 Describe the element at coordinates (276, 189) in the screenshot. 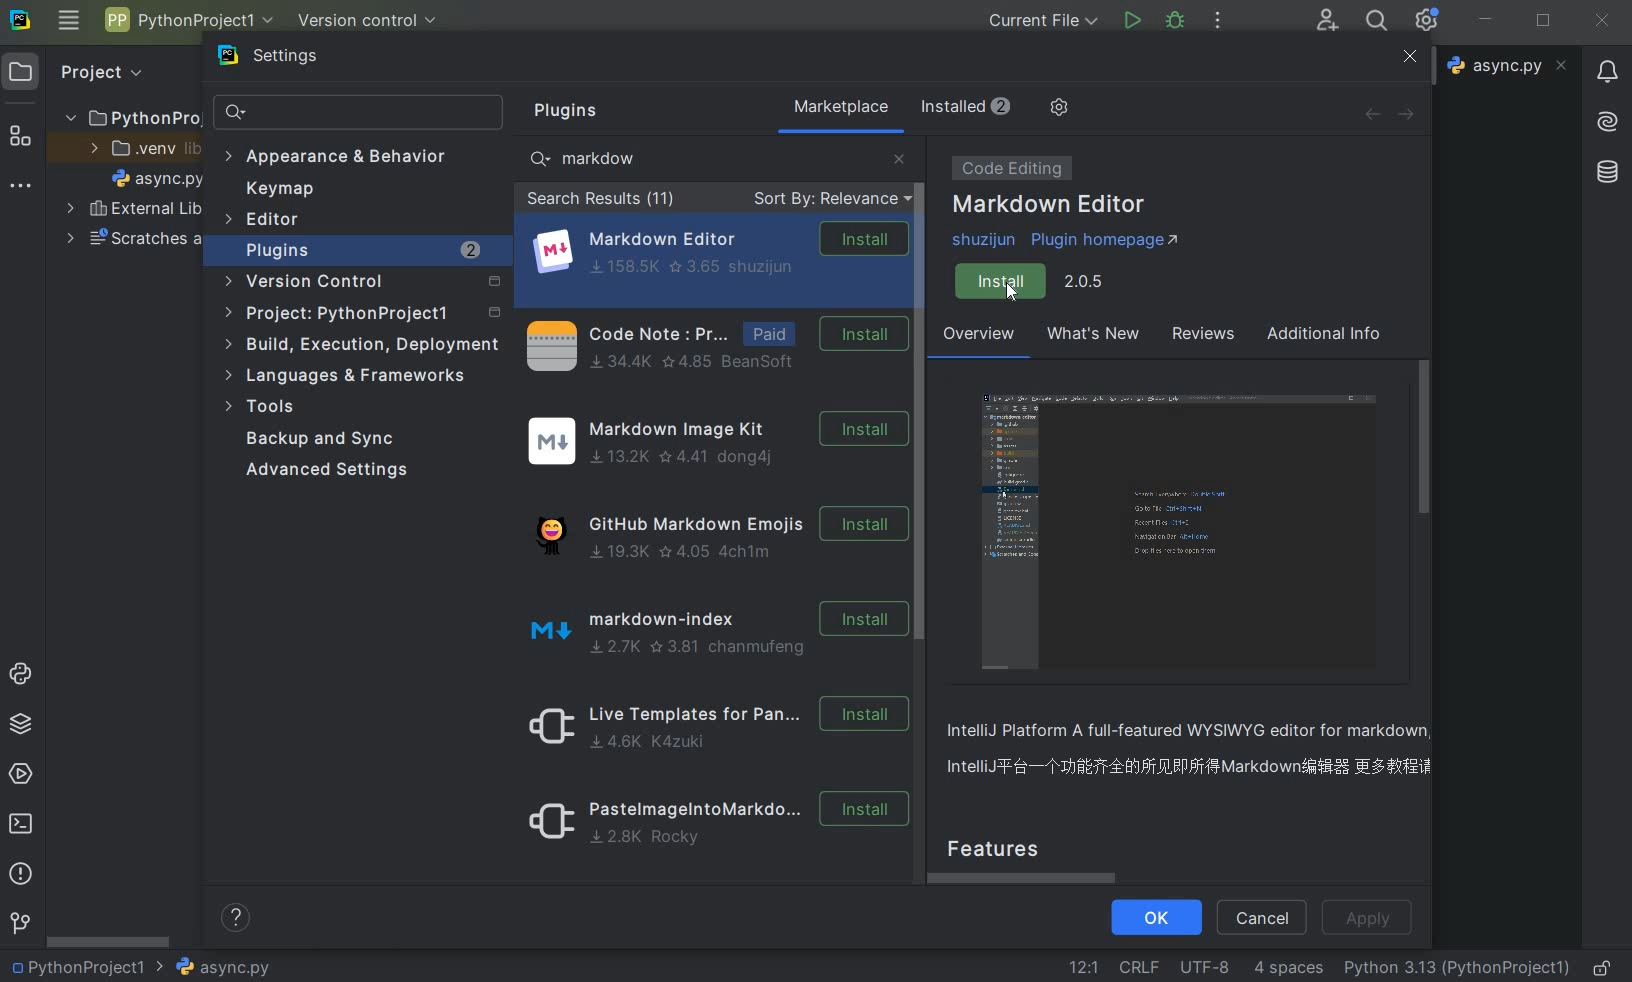

I see `keymap` at that location.